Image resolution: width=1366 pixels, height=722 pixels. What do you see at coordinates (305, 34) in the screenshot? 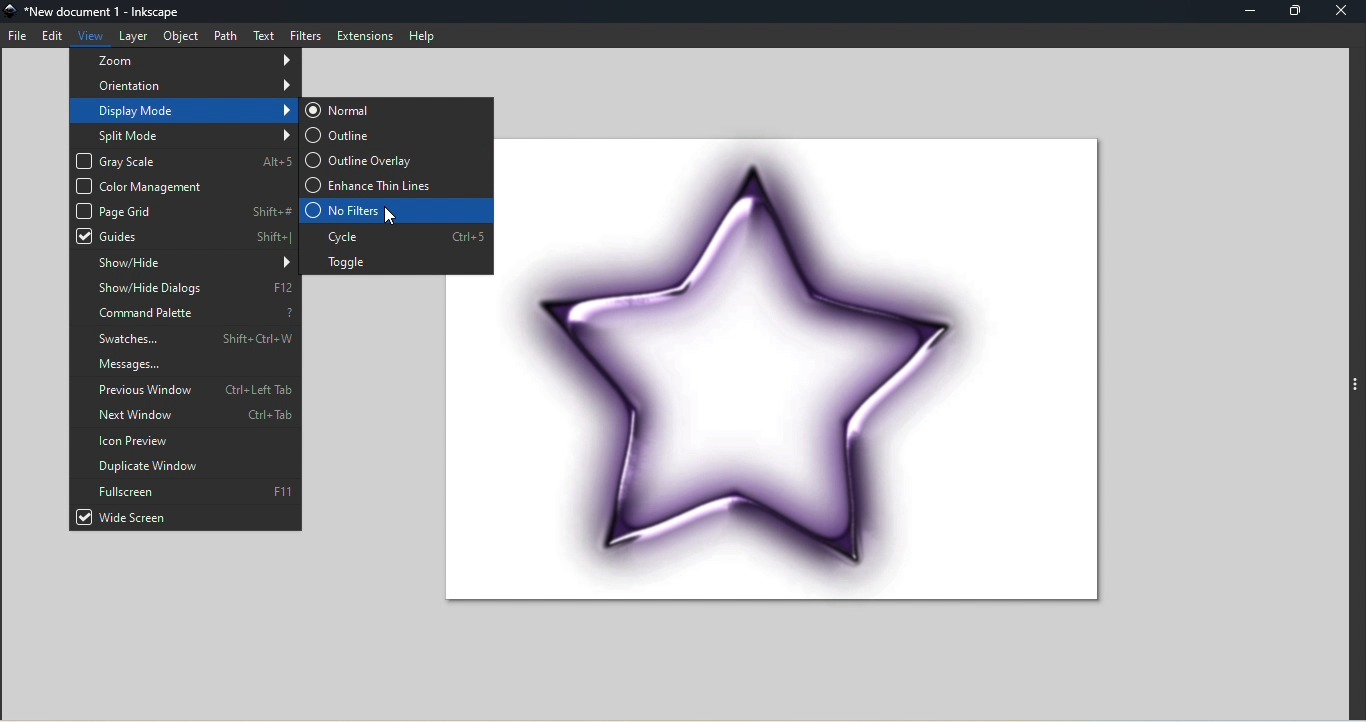
I see `Filters` at bounding box center [305, 34].